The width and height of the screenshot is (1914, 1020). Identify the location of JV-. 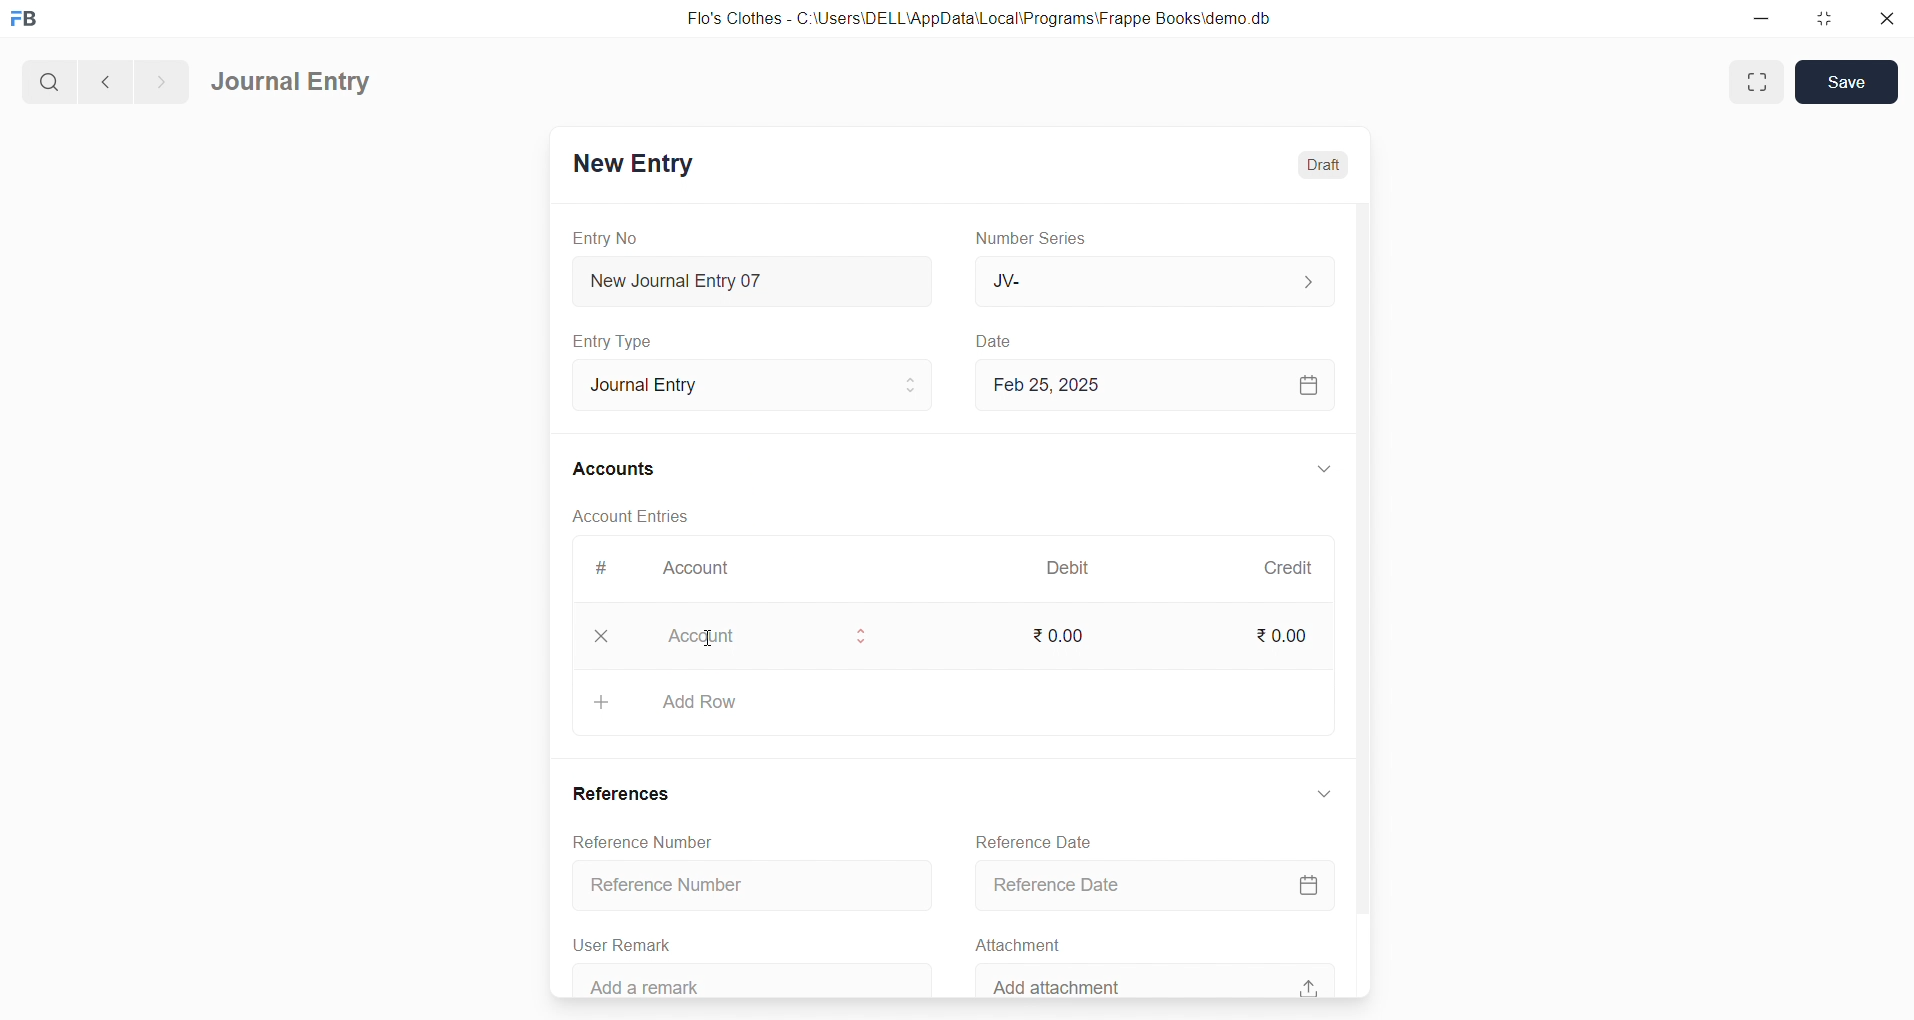
(1152, 282).